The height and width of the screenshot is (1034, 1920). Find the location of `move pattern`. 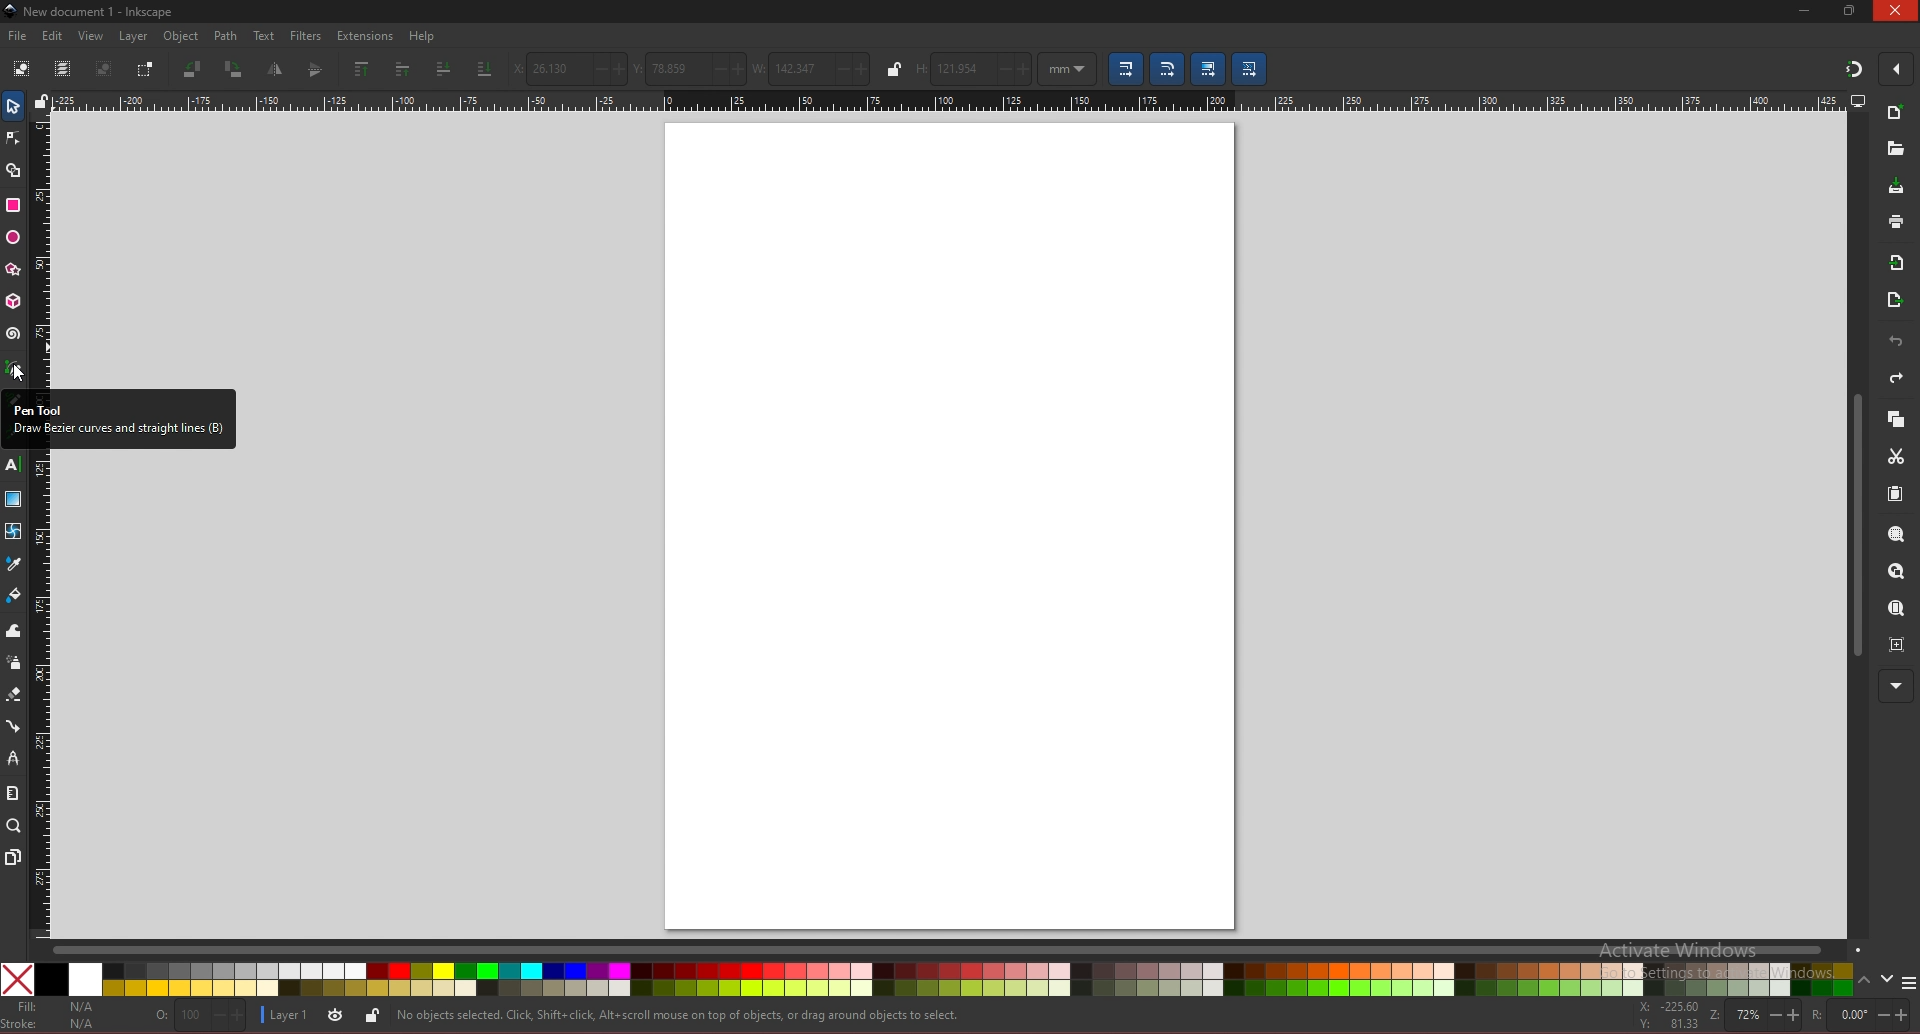

move pattern is located at coordinates (1251, 67).